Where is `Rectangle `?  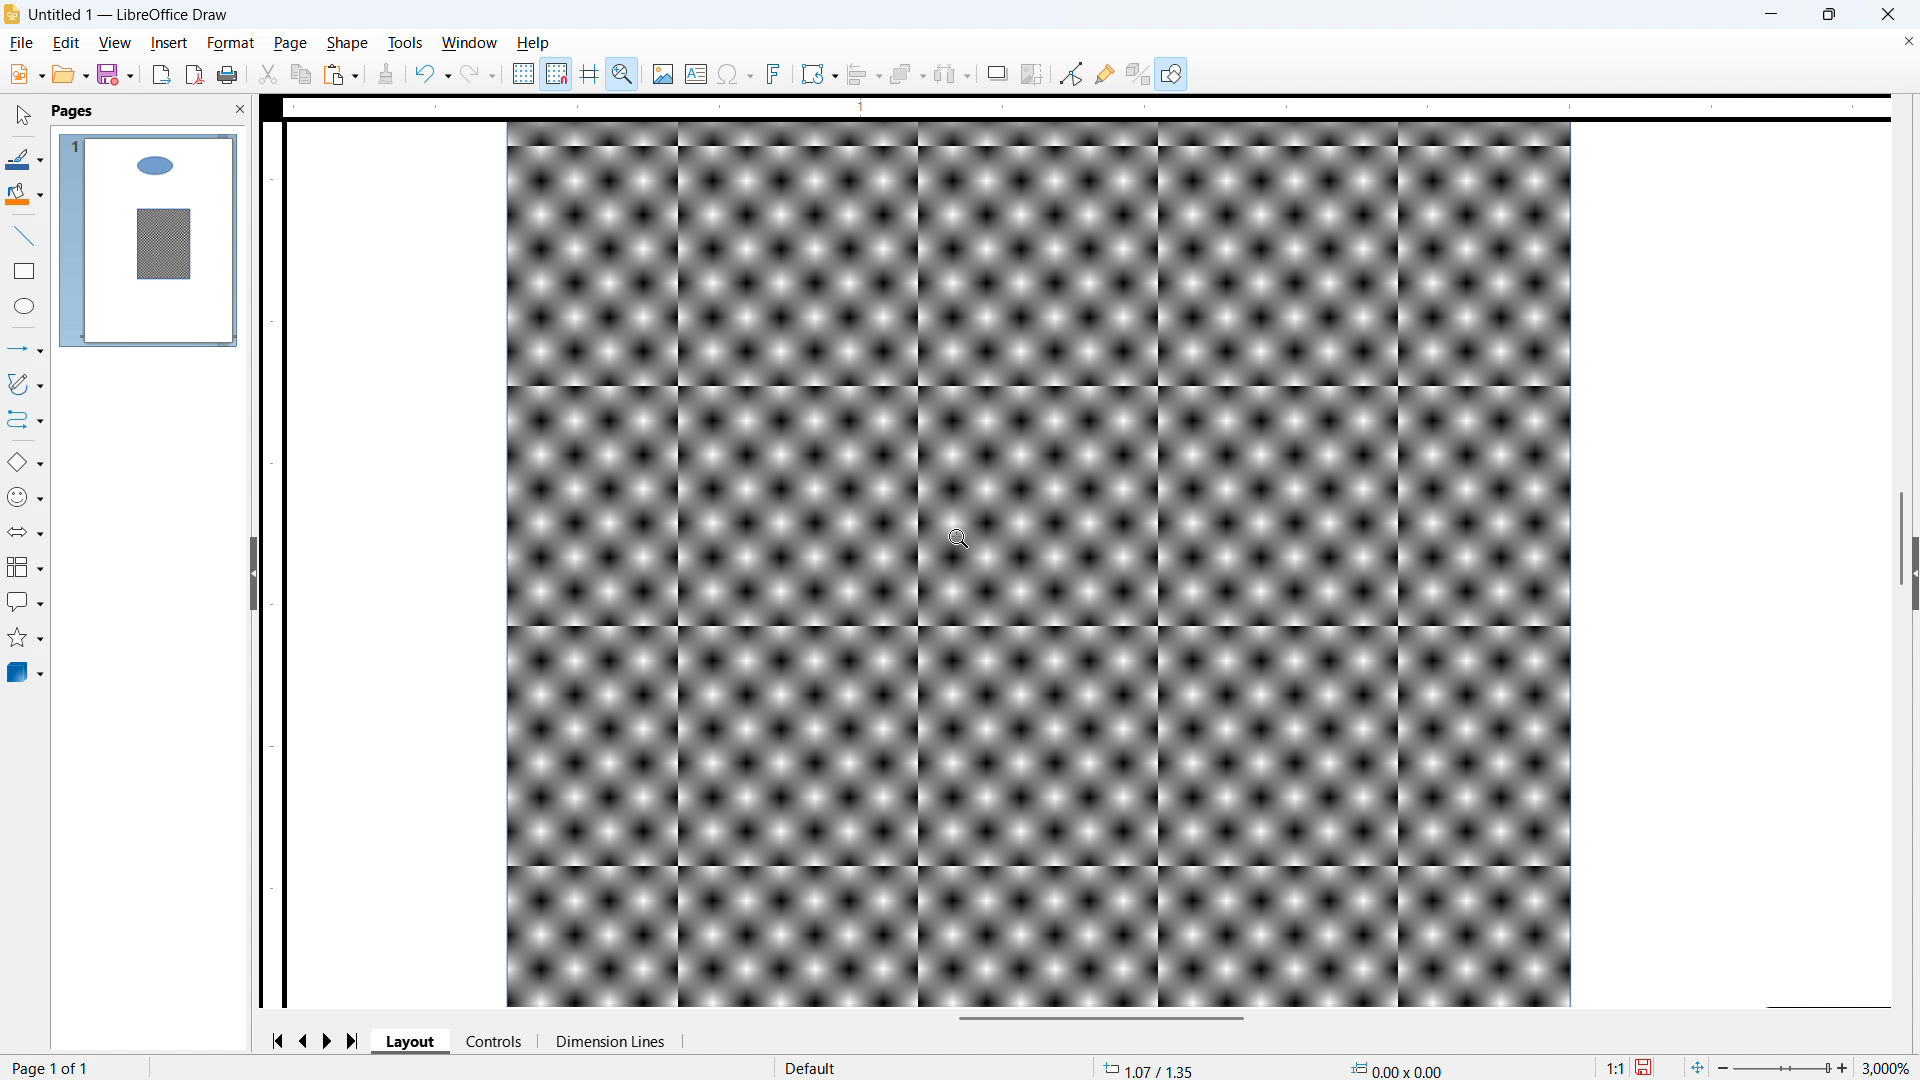 Rectangle  is located at coordinates (25, 271).